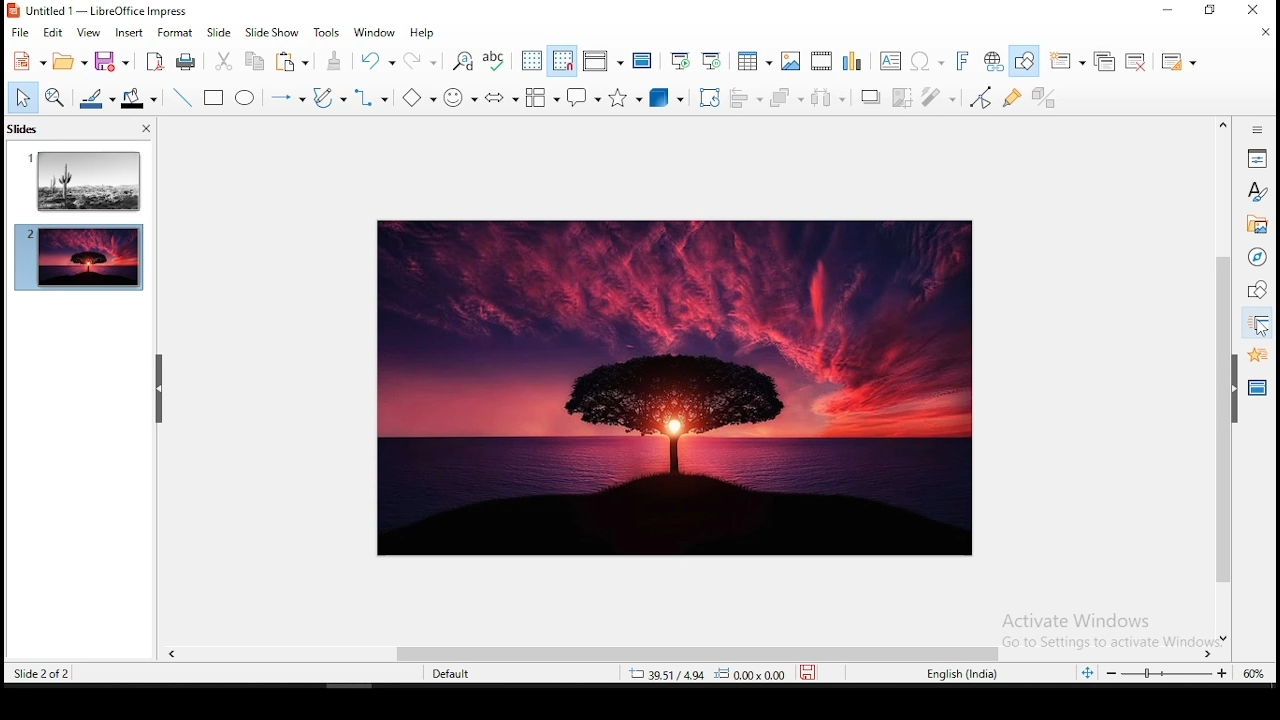 This screenshot has width=1280, height=720. What do you see at coordinates (30, 61) in the screenshot?
I see `new` at bounding box center [30, 61].